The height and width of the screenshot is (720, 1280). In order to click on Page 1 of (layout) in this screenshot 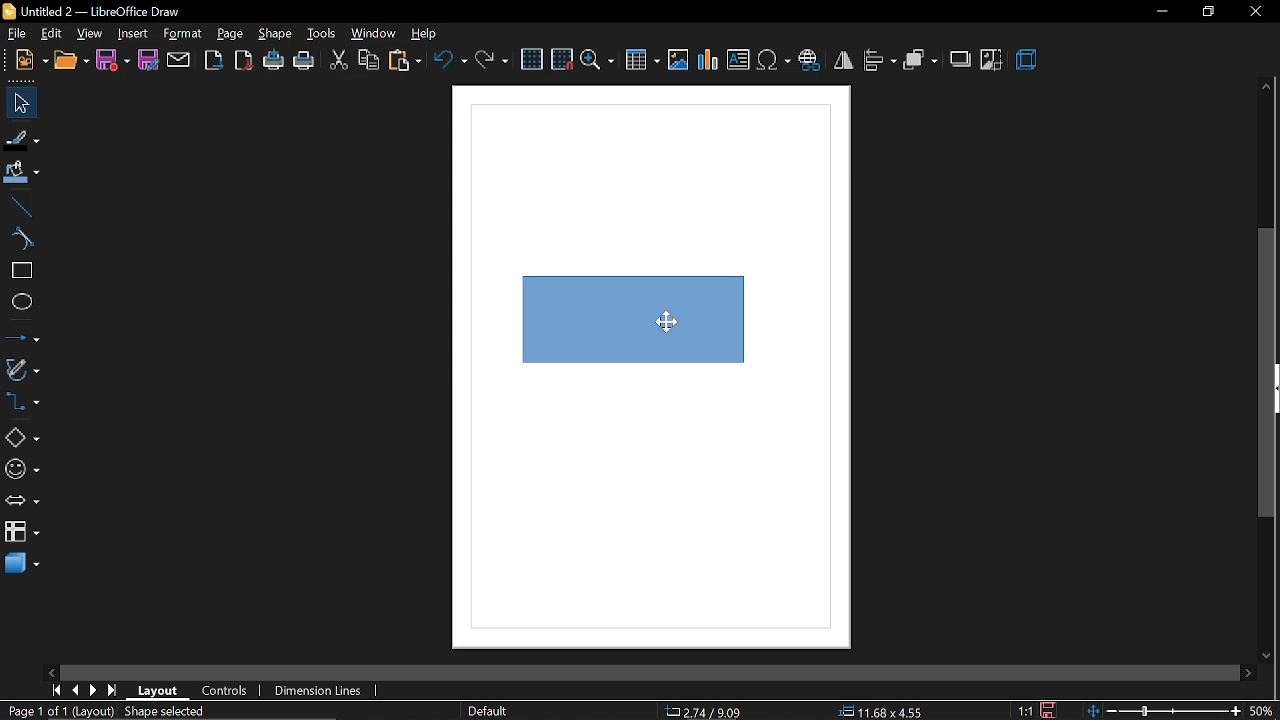, I will do `click(57, 713)`.